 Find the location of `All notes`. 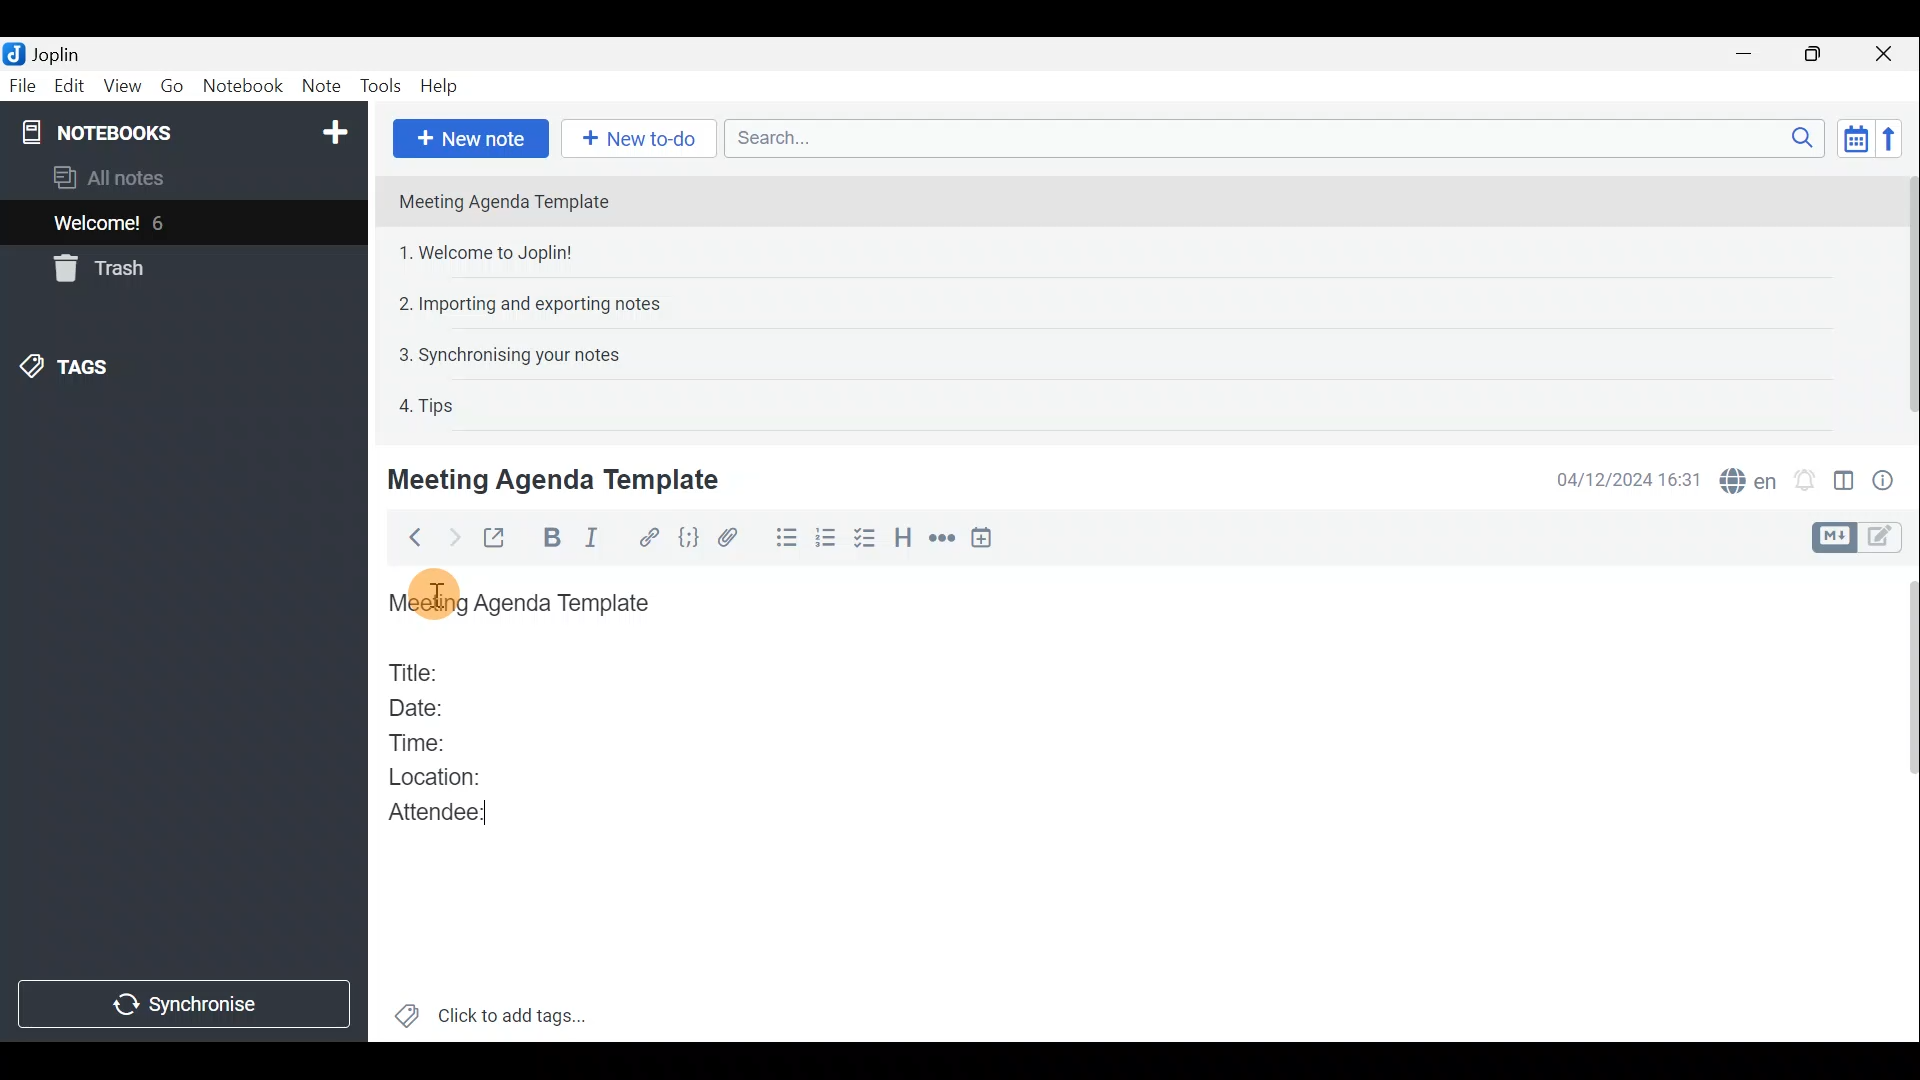

All notes is located at coordinates (142, 177).